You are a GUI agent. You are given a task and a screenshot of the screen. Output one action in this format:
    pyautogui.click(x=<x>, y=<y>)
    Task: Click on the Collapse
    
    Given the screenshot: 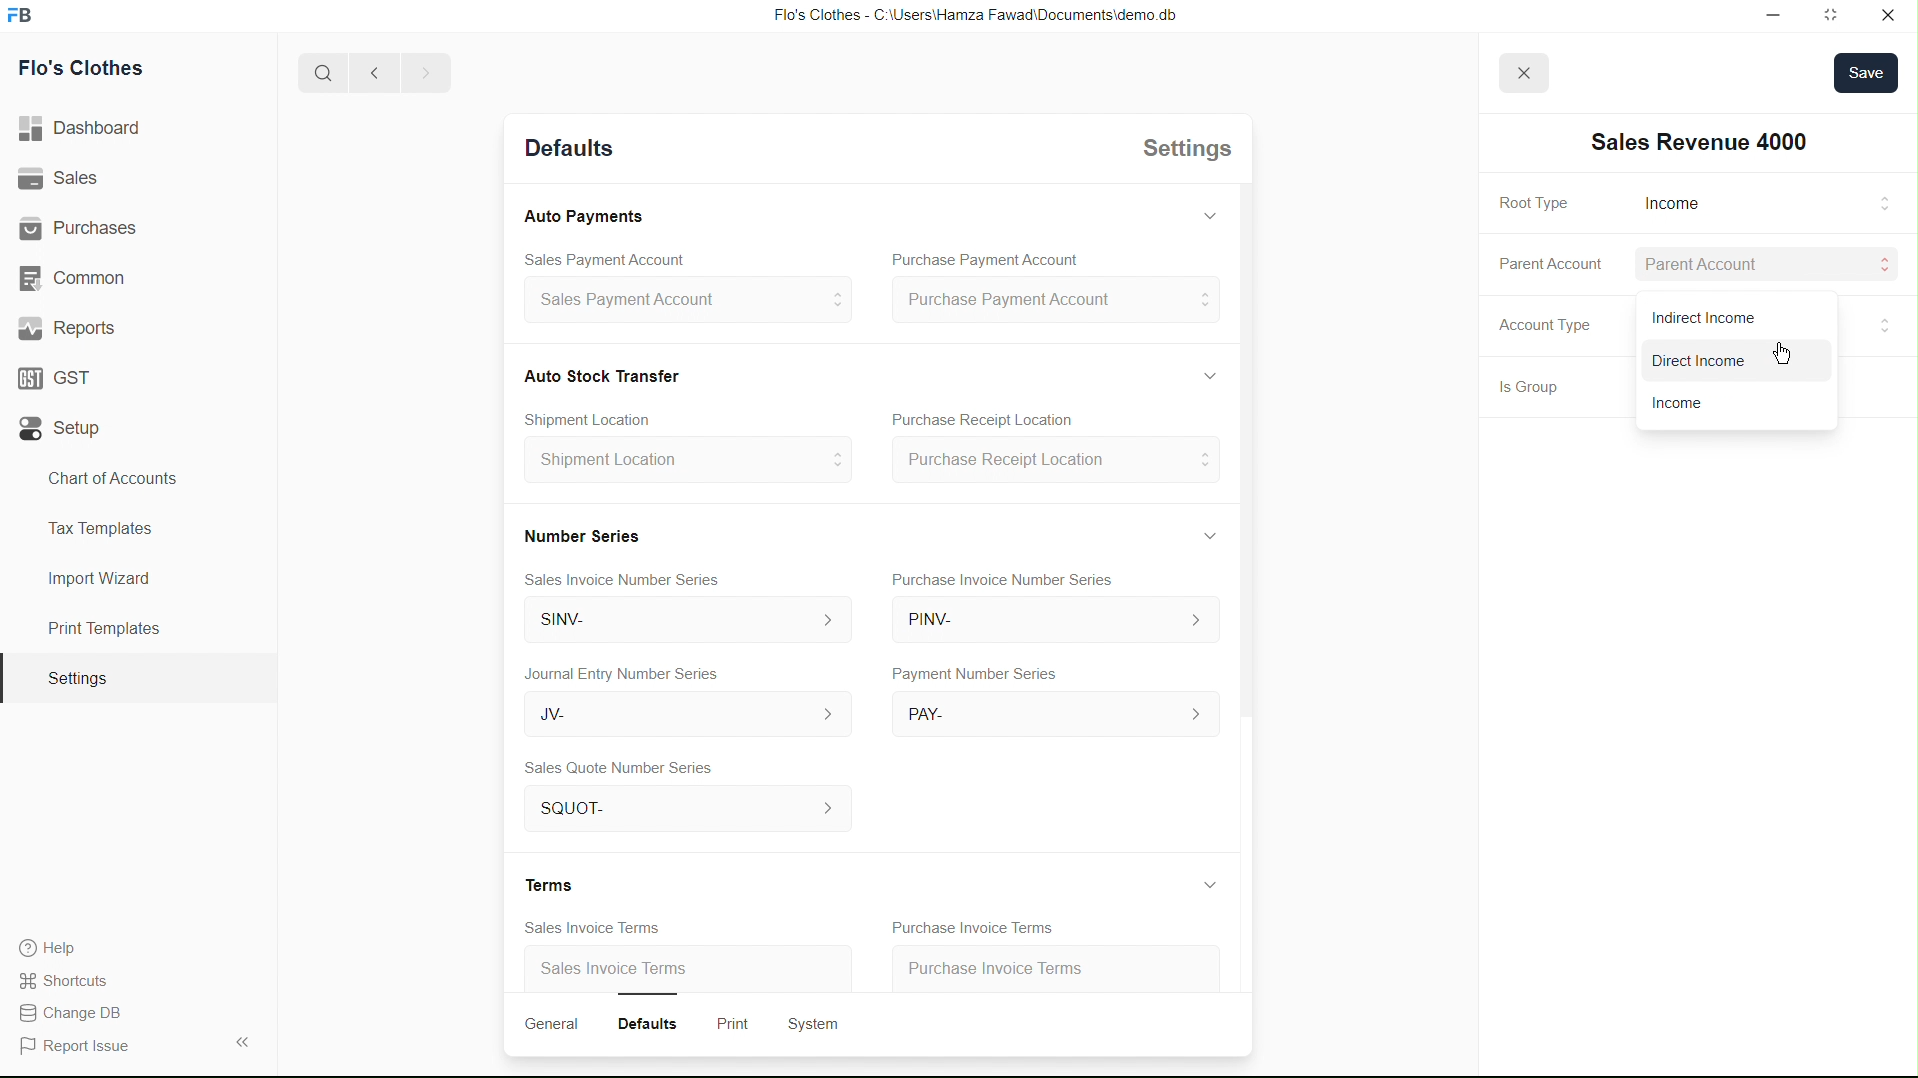 What is the action you would take?
    pyautogui.click(x=241, y=1041)
    